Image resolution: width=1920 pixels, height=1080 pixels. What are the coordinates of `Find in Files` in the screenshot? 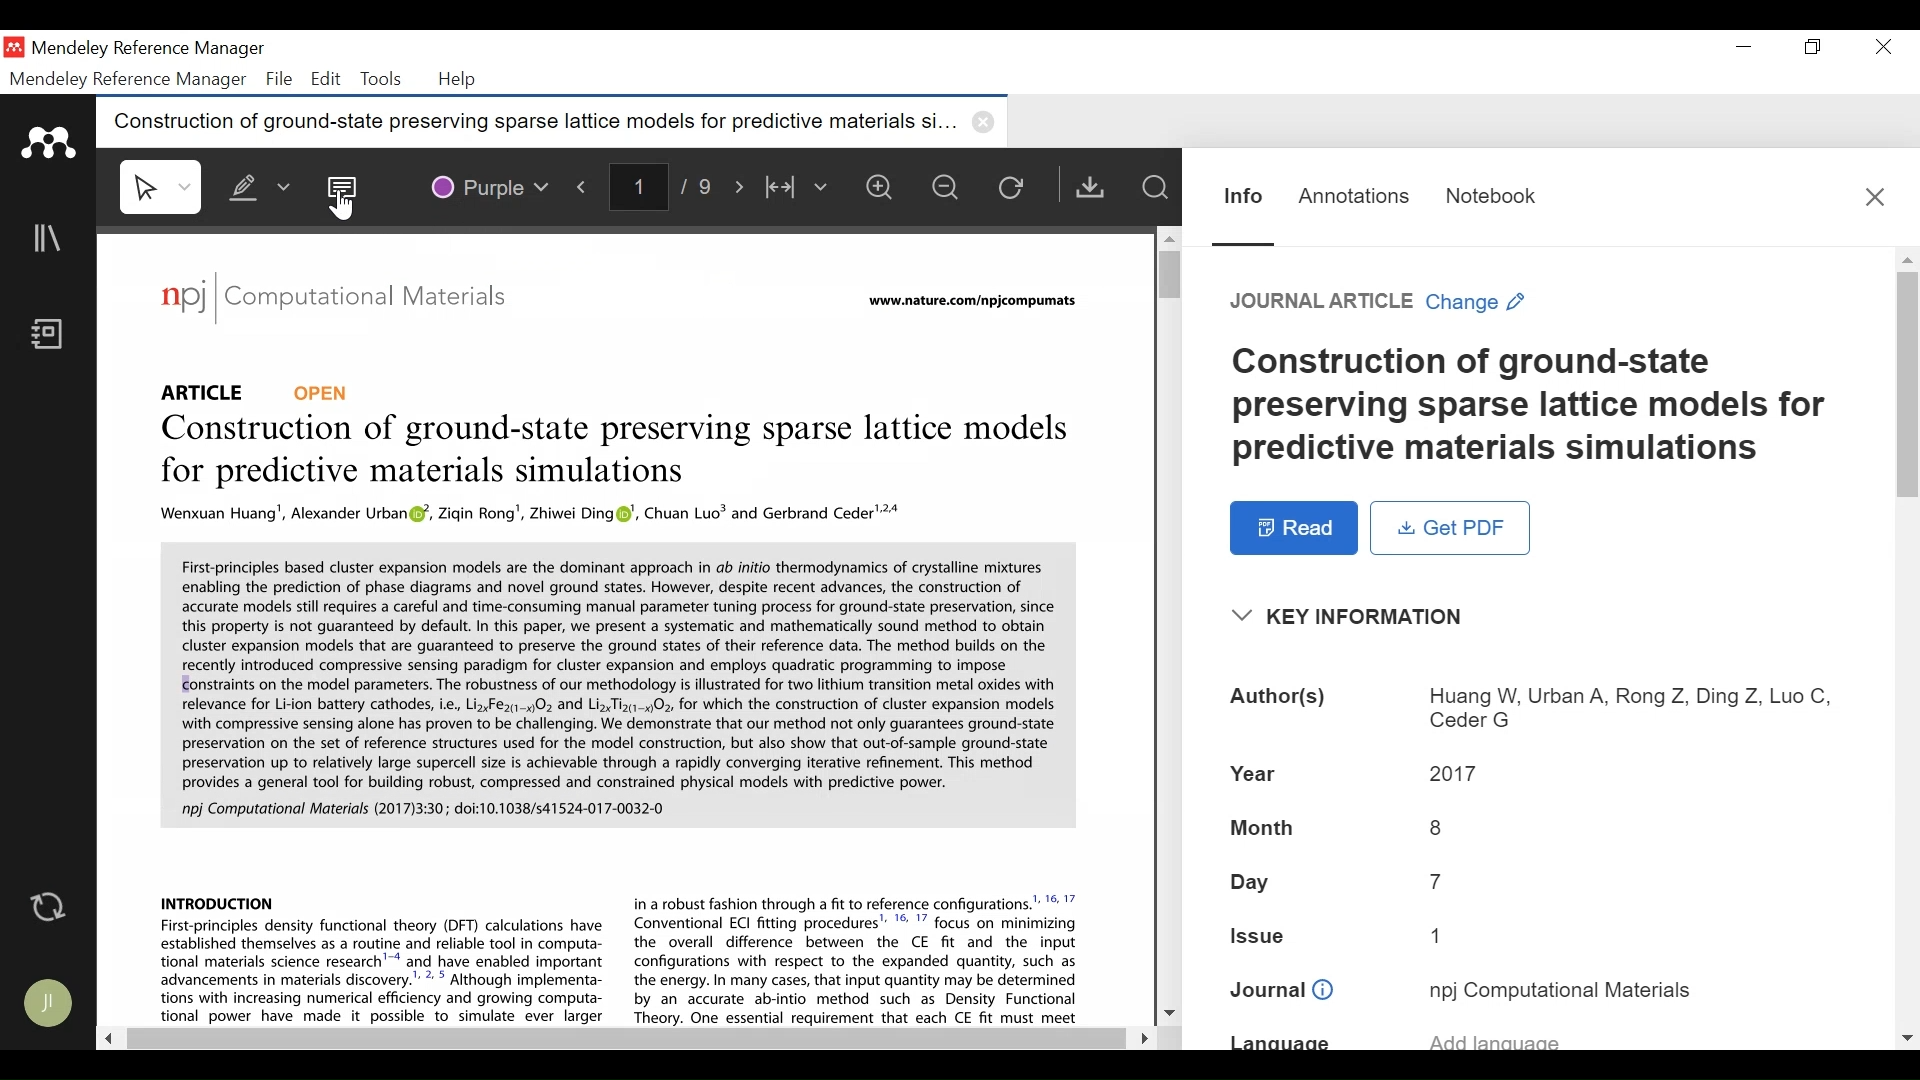 It's located at (1157, 188).